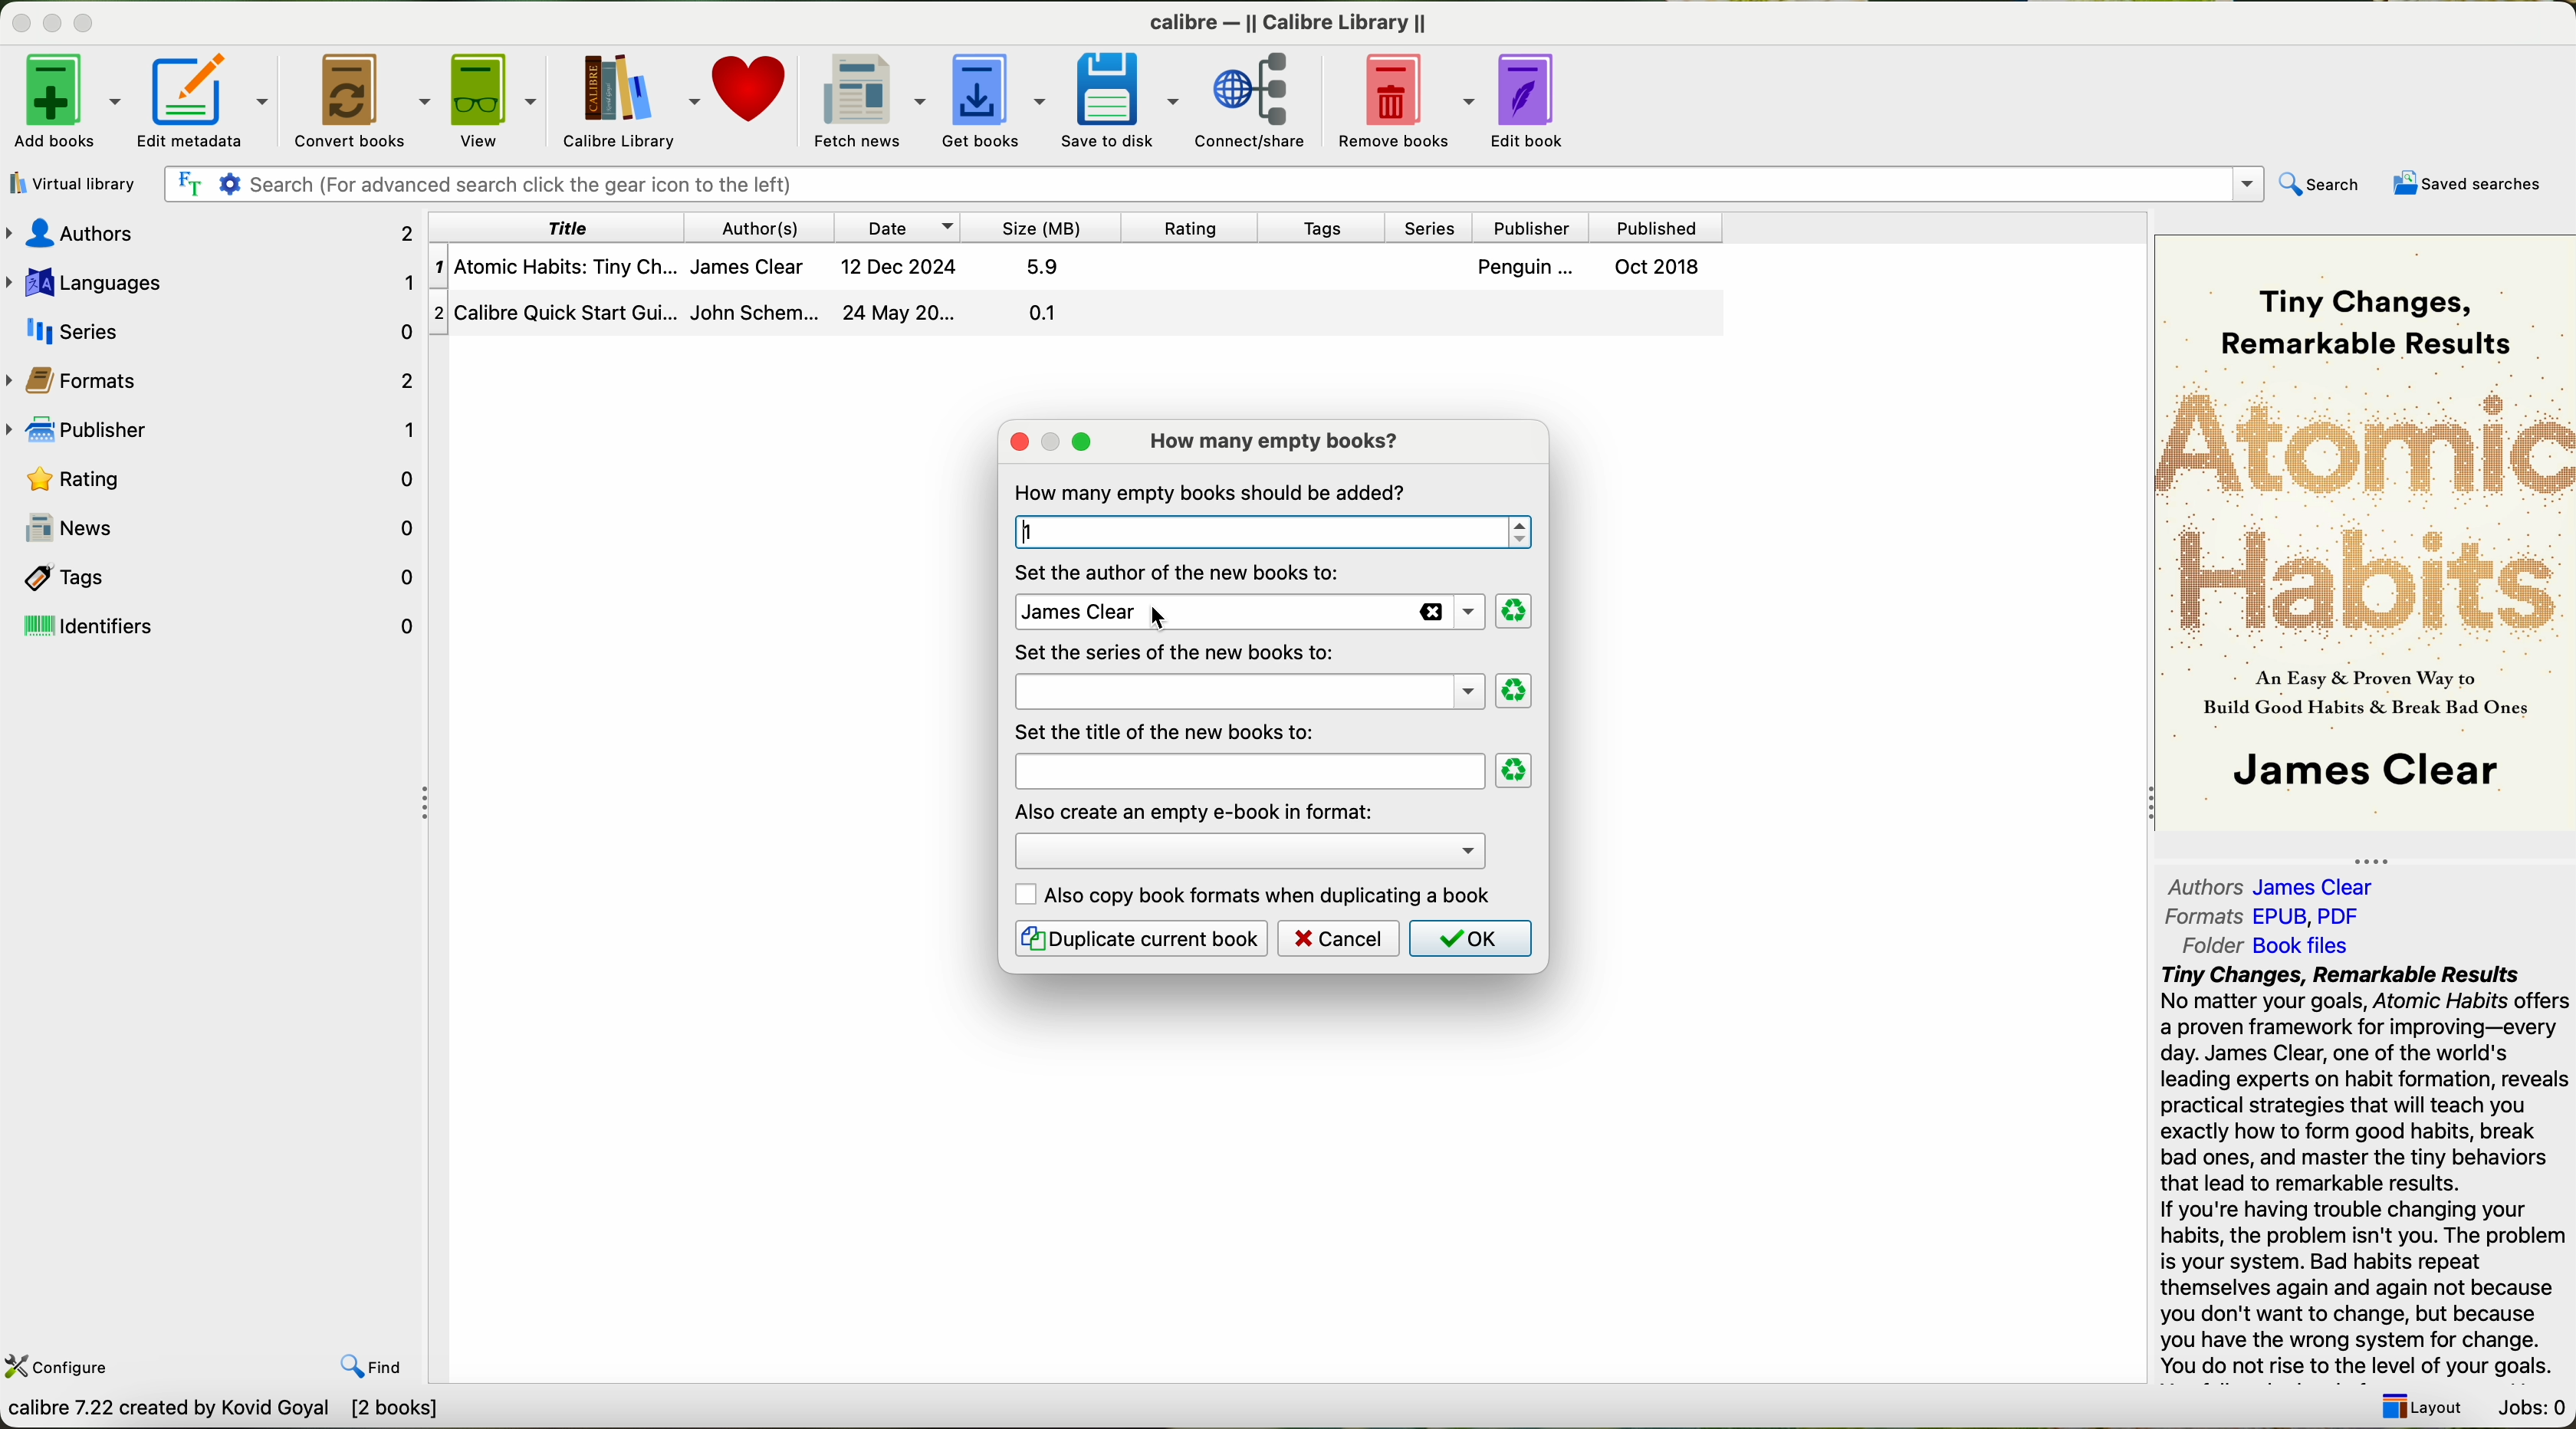 Image resolution: width=2576 pixels, height=1429 pixels. Describe the element at coordinates (66, 100) in the screenshot. I see `click on add books options` at that location.